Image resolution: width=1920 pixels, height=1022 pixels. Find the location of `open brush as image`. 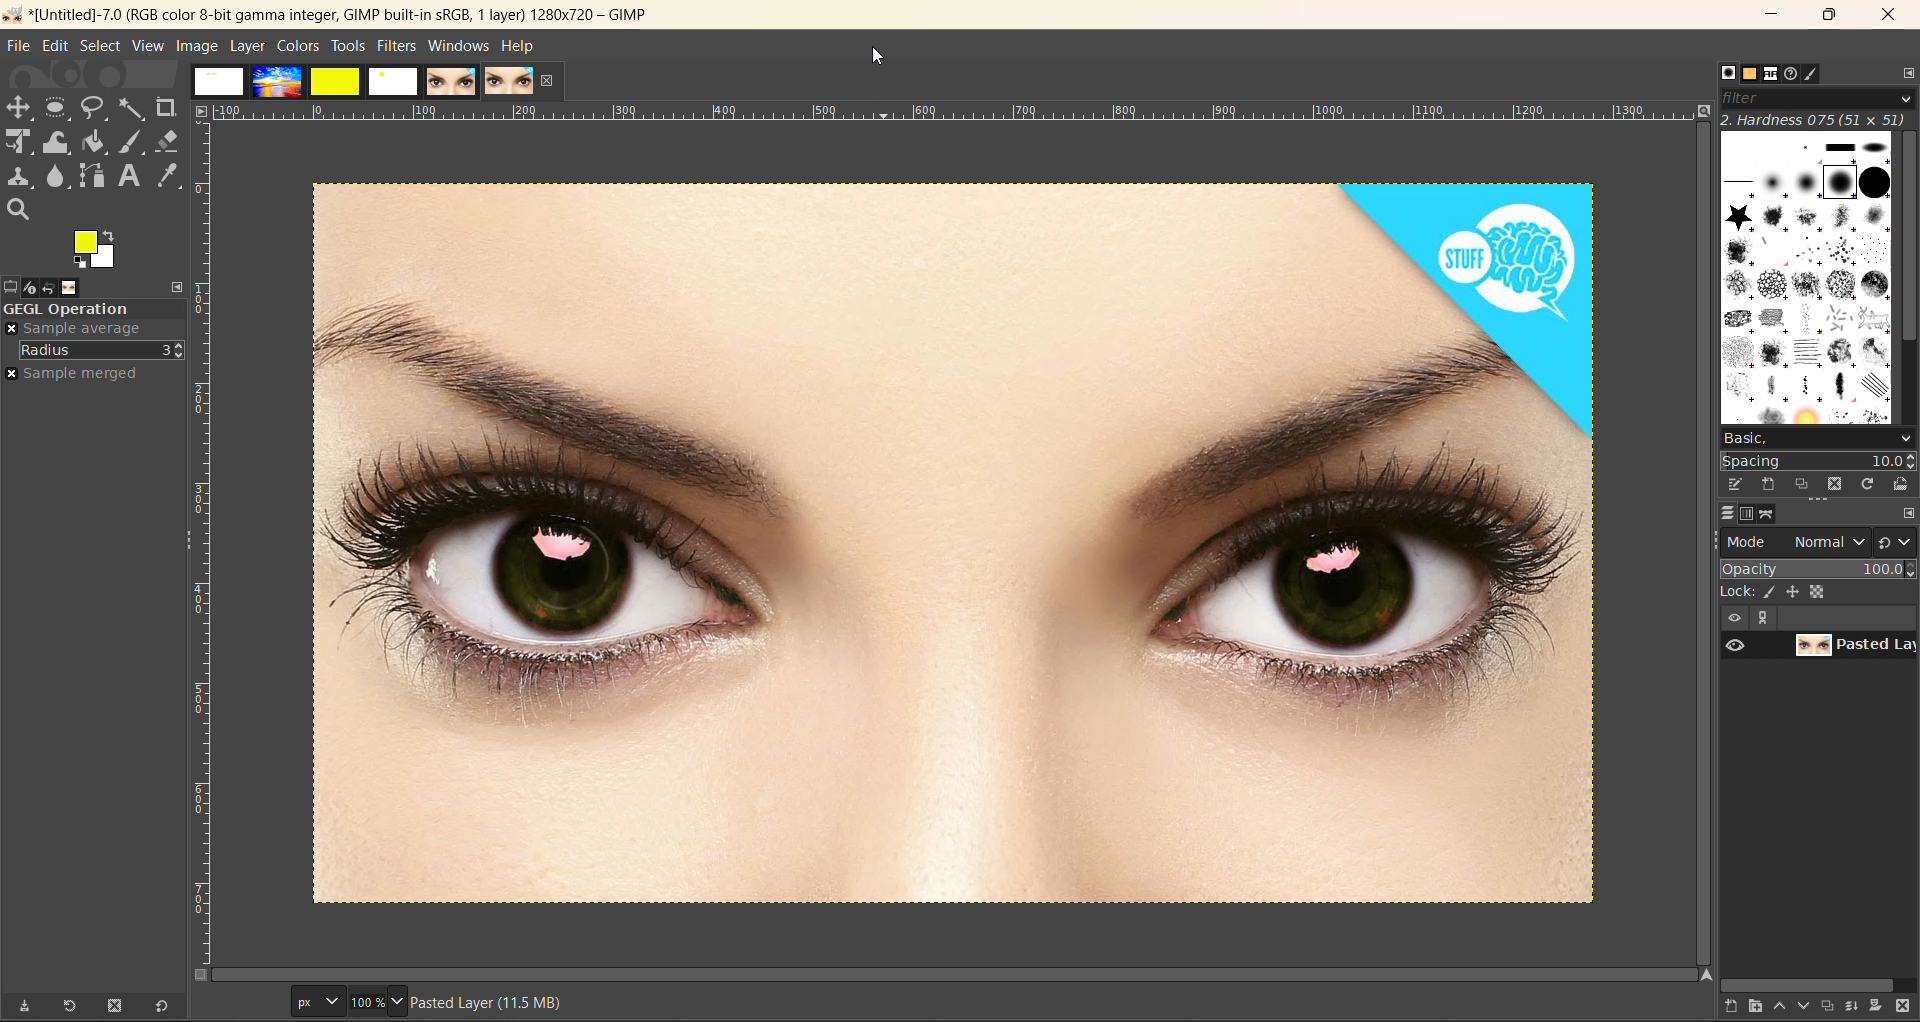

open brush as image is located at coordinates (1901, 486).